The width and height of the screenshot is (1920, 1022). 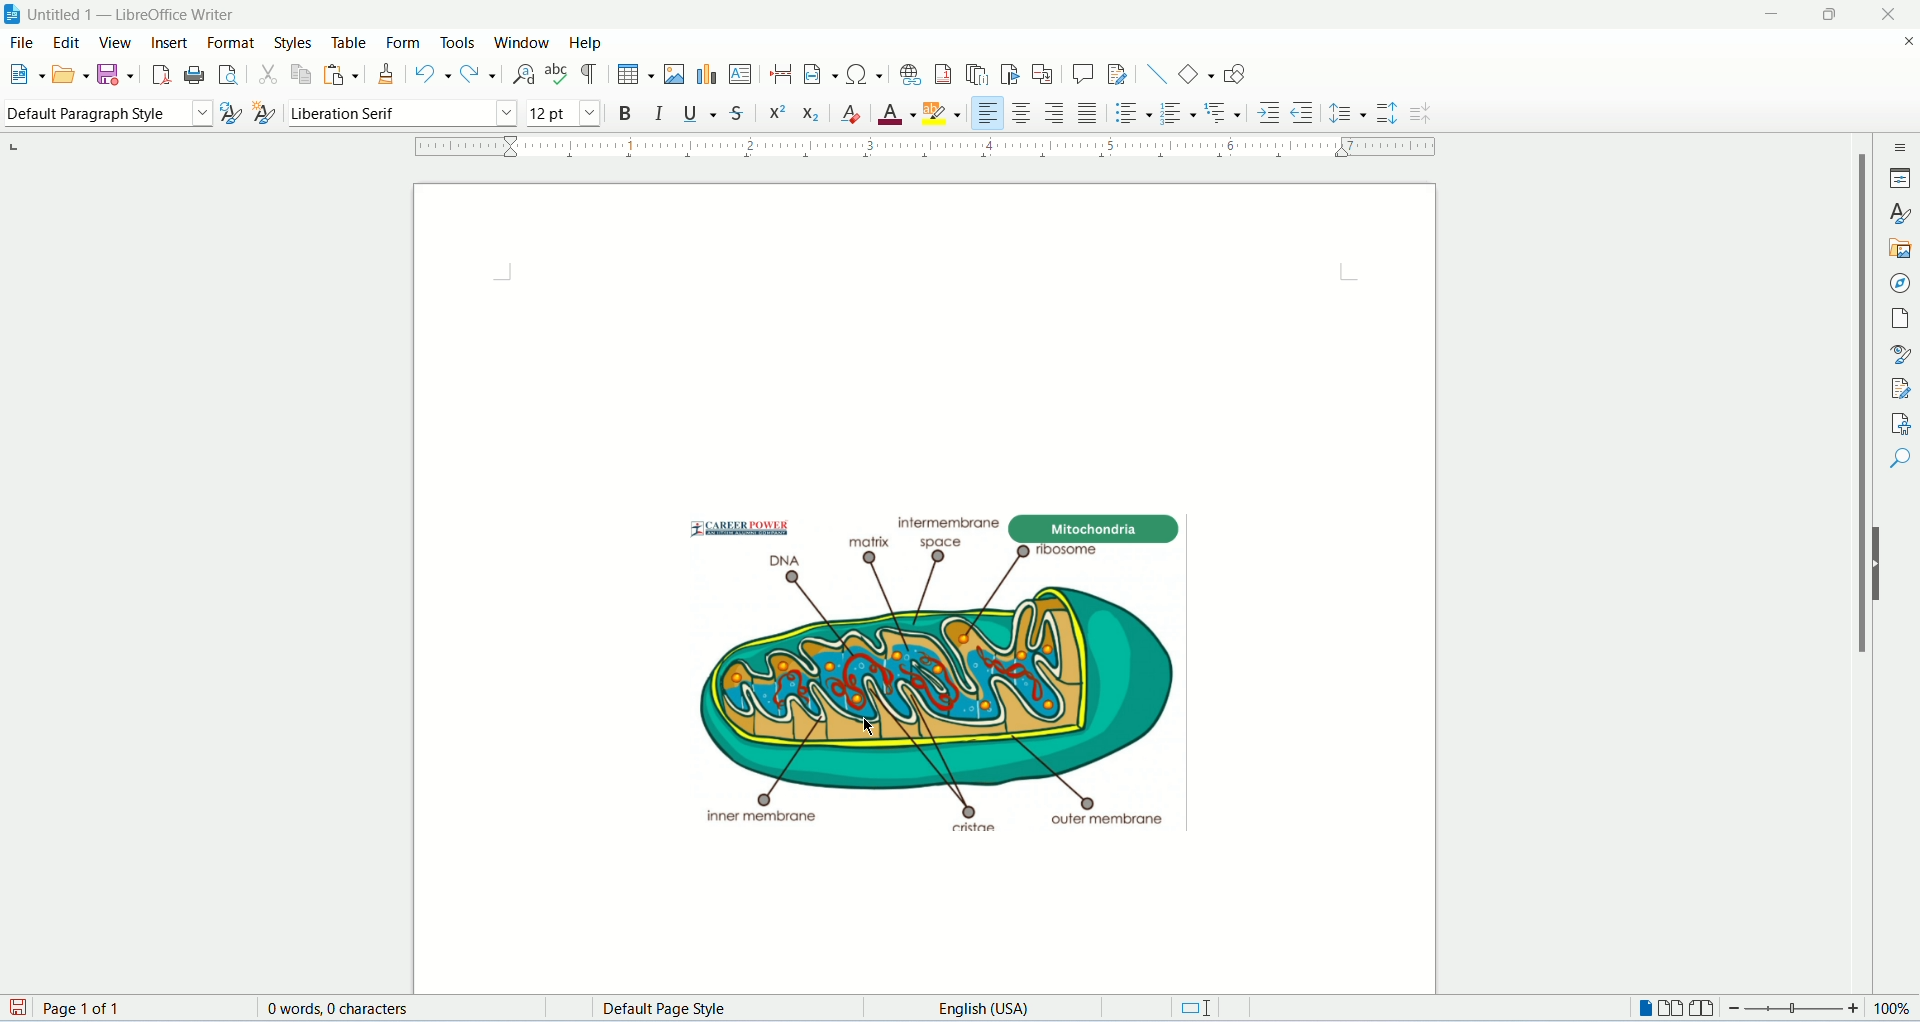 What do you see at coordinates (636, 75) in the screenshot?
I see `insert table` at bounding box center [636, 75].